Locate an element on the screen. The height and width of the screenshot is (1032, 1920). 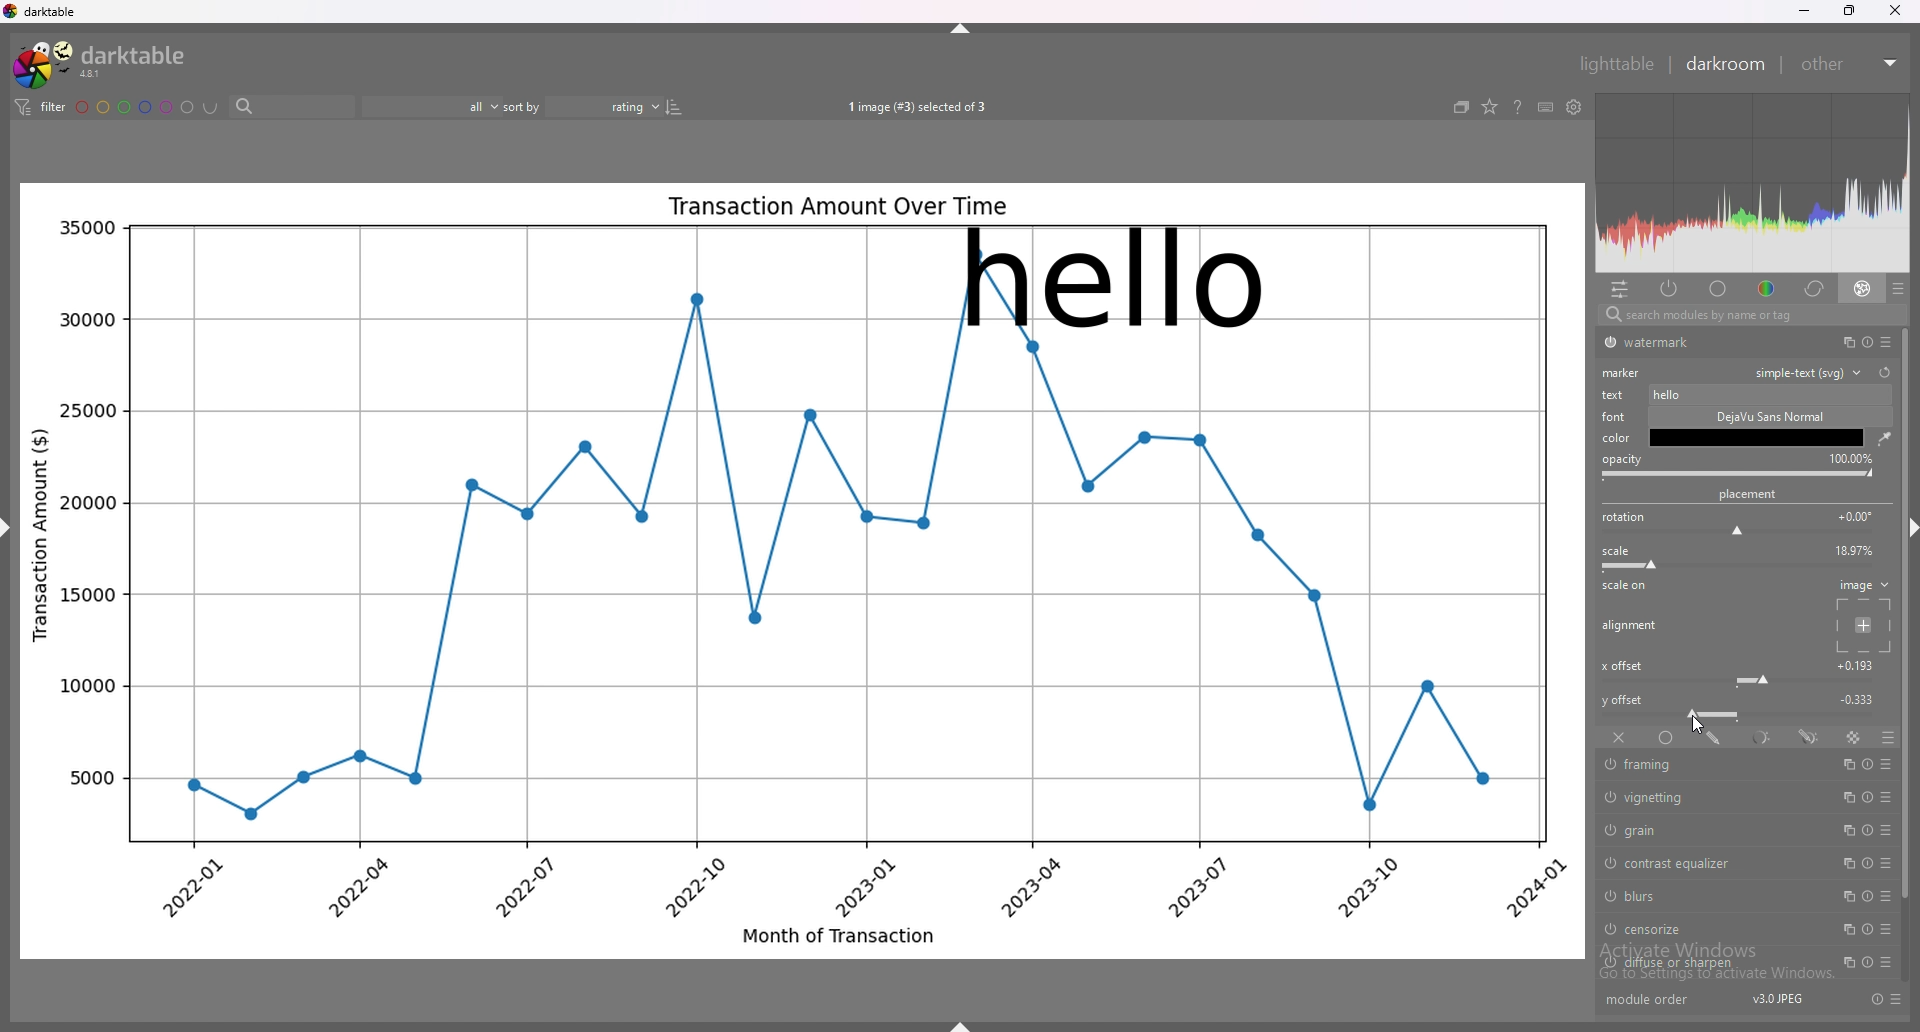
presets is located at coordinates (1887, 931).